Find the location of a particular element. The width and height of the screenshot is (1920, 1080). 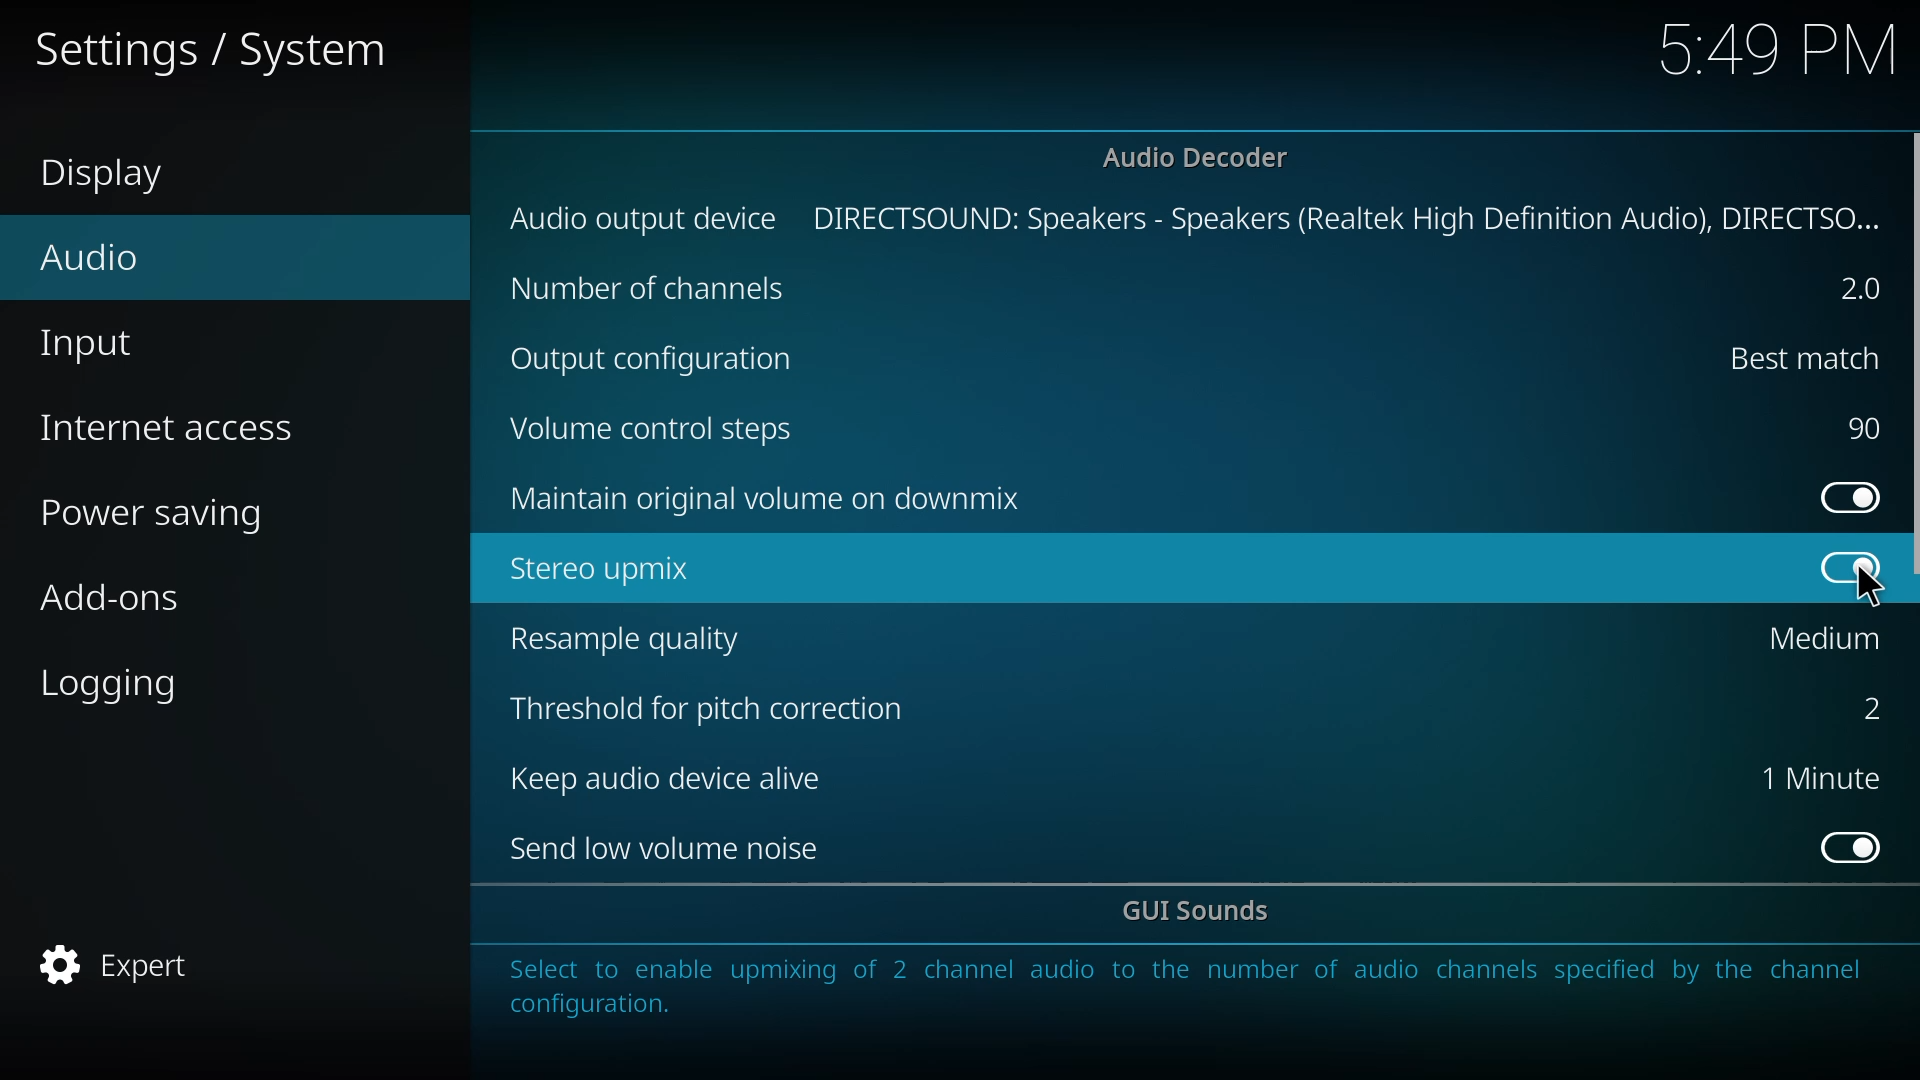

output cofig is located at coordinates (662, 359).